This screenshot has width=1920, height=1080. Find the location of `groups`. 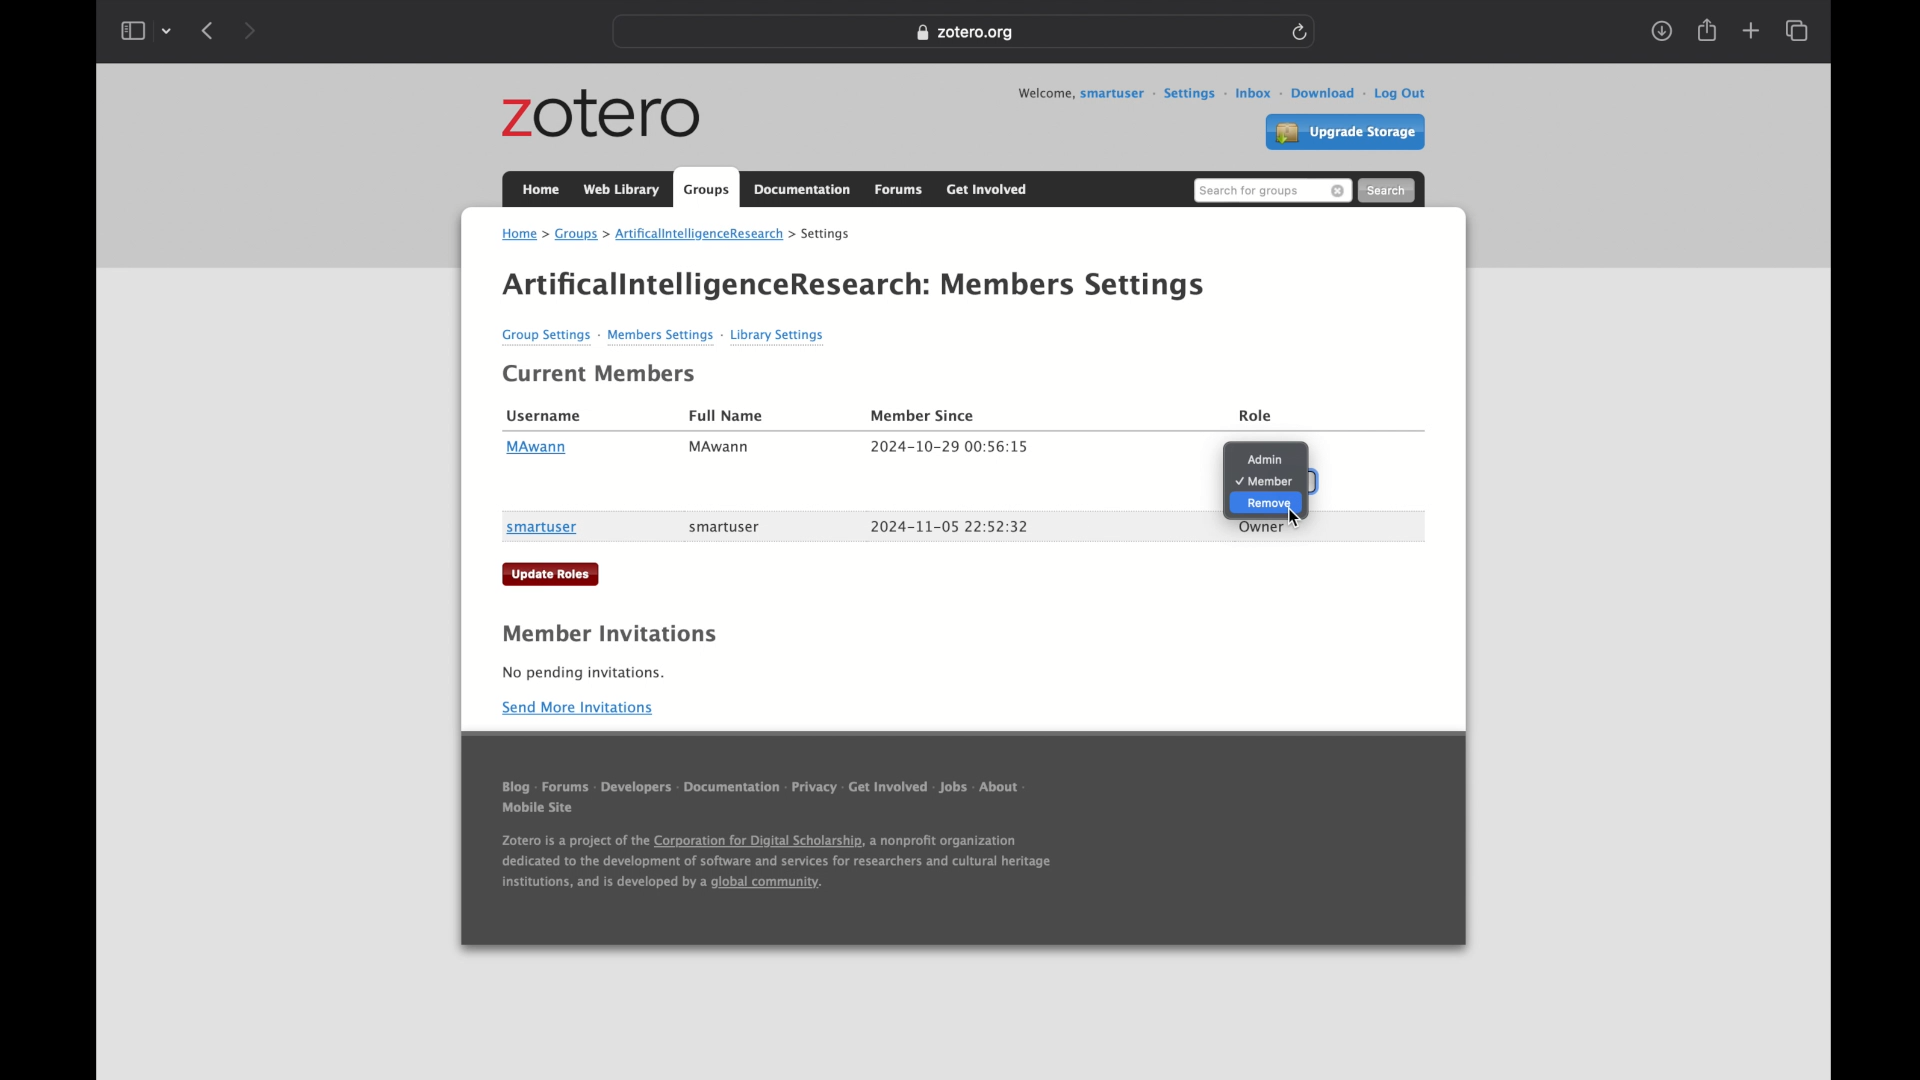

groups is located at coordinates (577, 235).